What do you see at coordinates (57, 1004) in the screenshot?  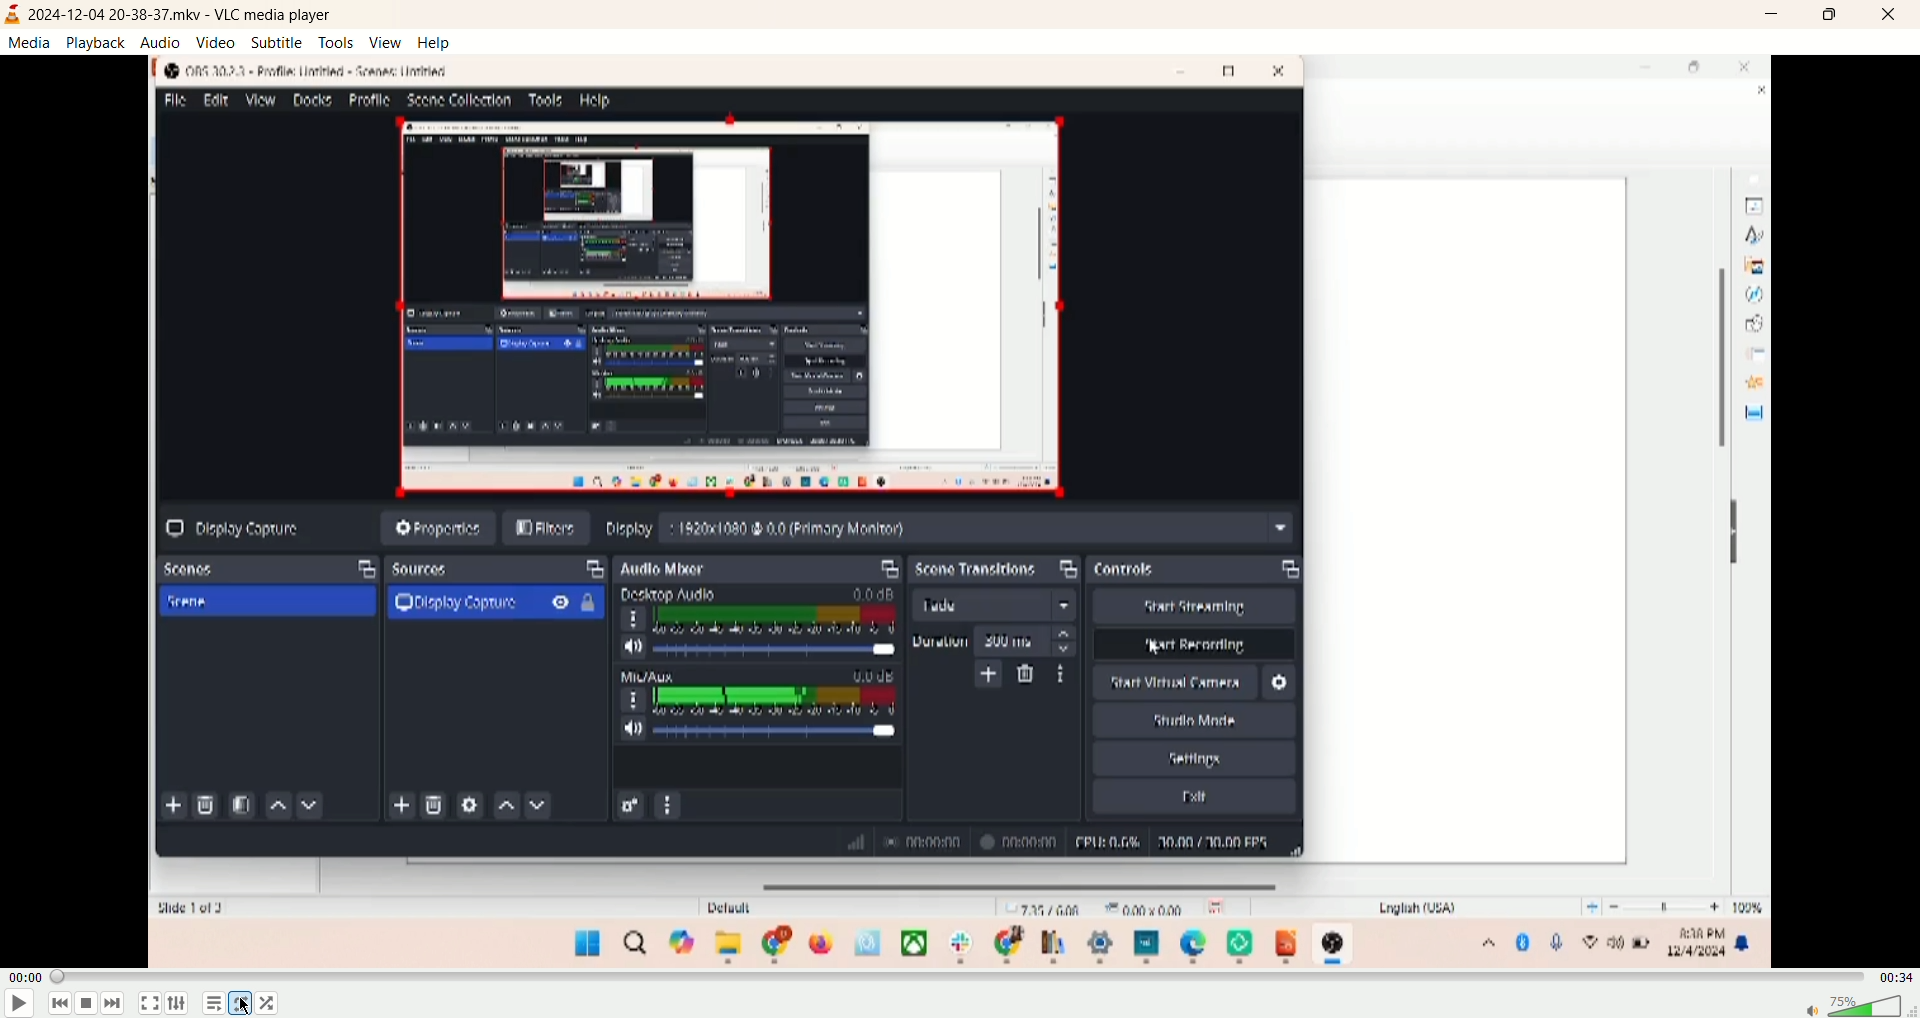 I see `previous` at bounding box center [57, 1004].